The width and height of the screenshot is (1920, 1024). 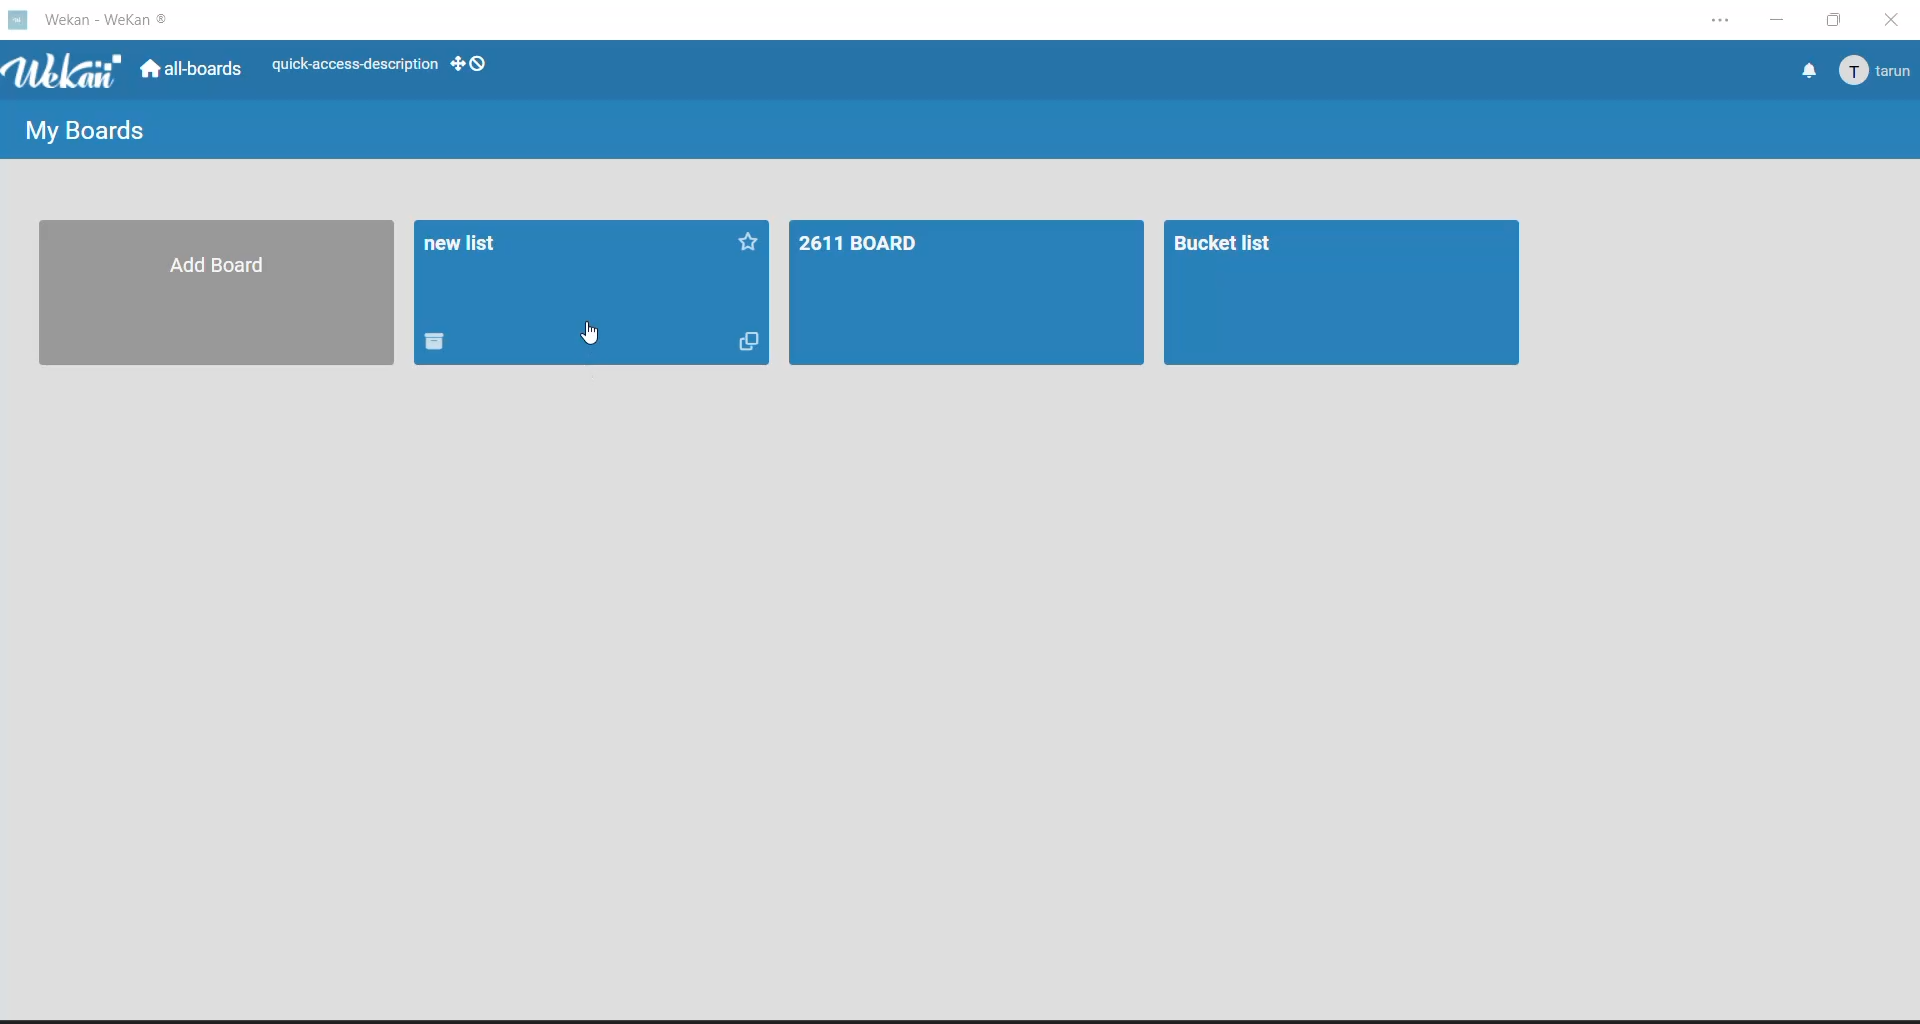 What do you see at coordinates (1726, 21) in the screenshot?
I see `settings` at bounding box center [1726, 21].